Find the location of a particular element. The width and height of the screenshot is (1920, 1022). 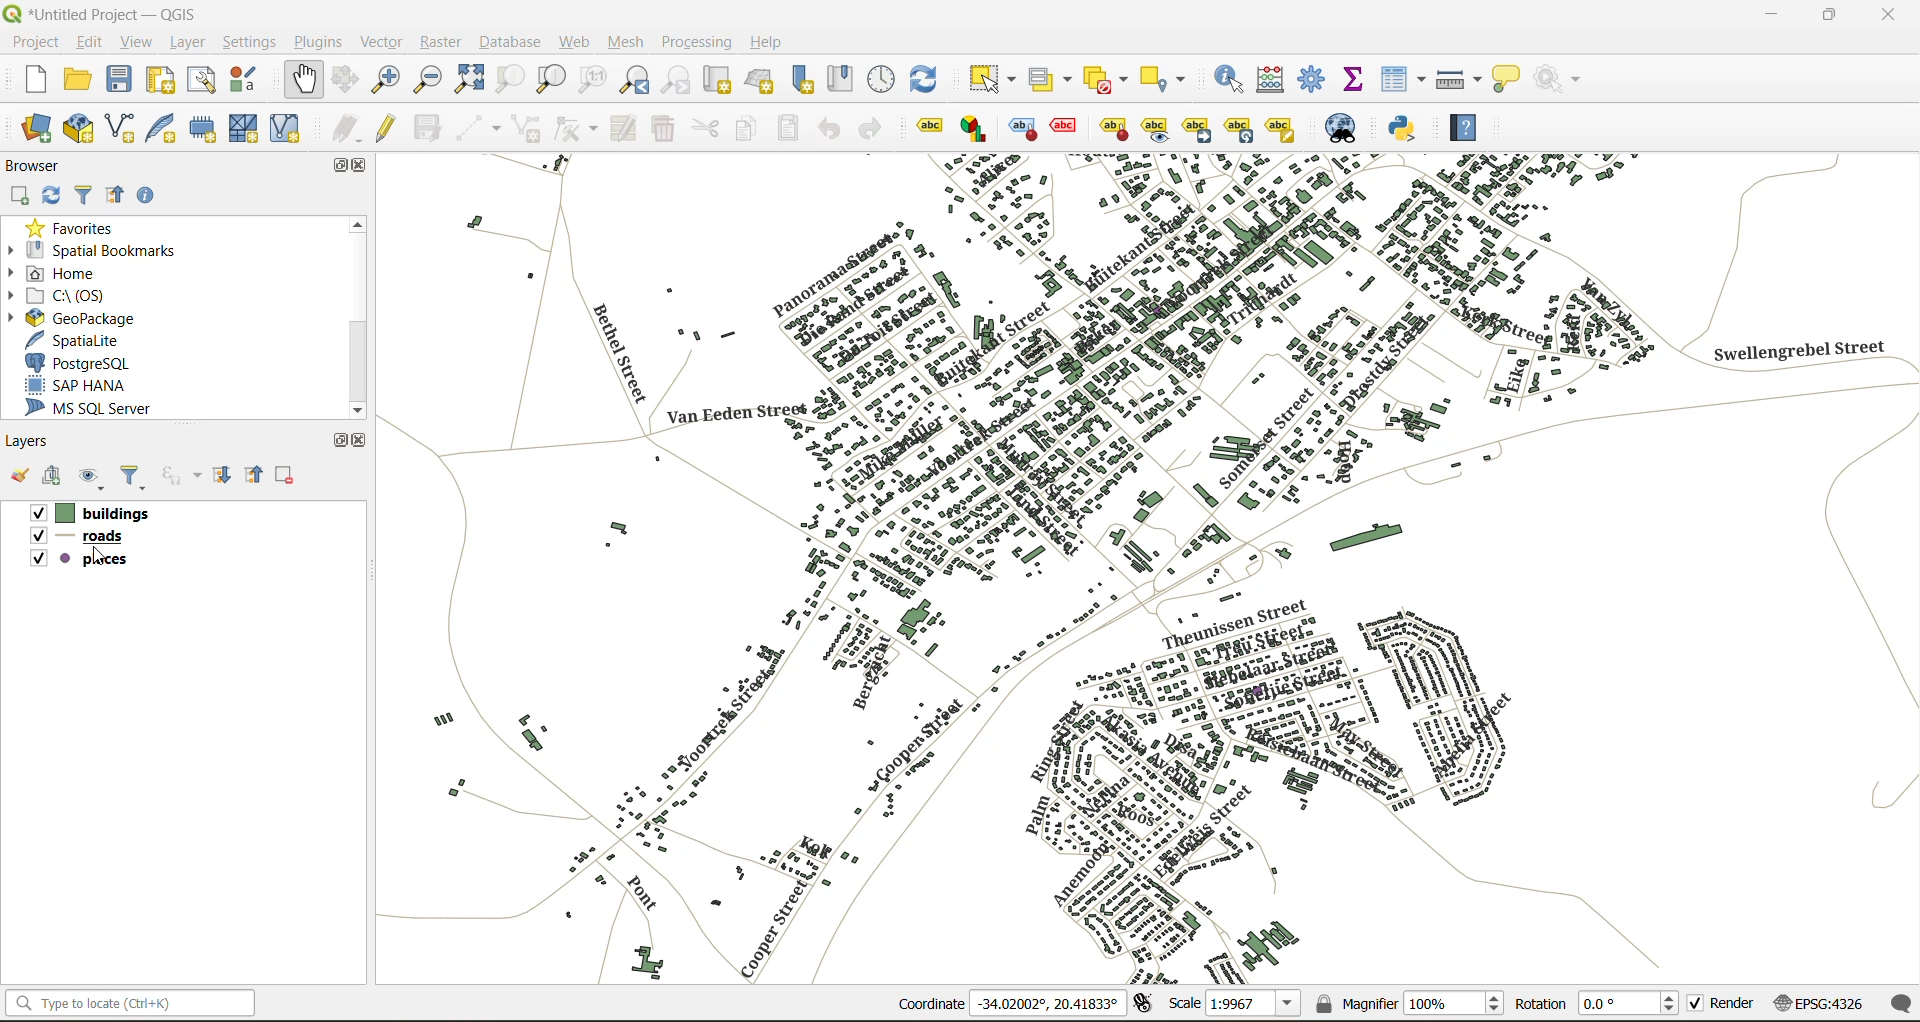

show\hide labels and diagrams is located at coordinates (1158, 131).